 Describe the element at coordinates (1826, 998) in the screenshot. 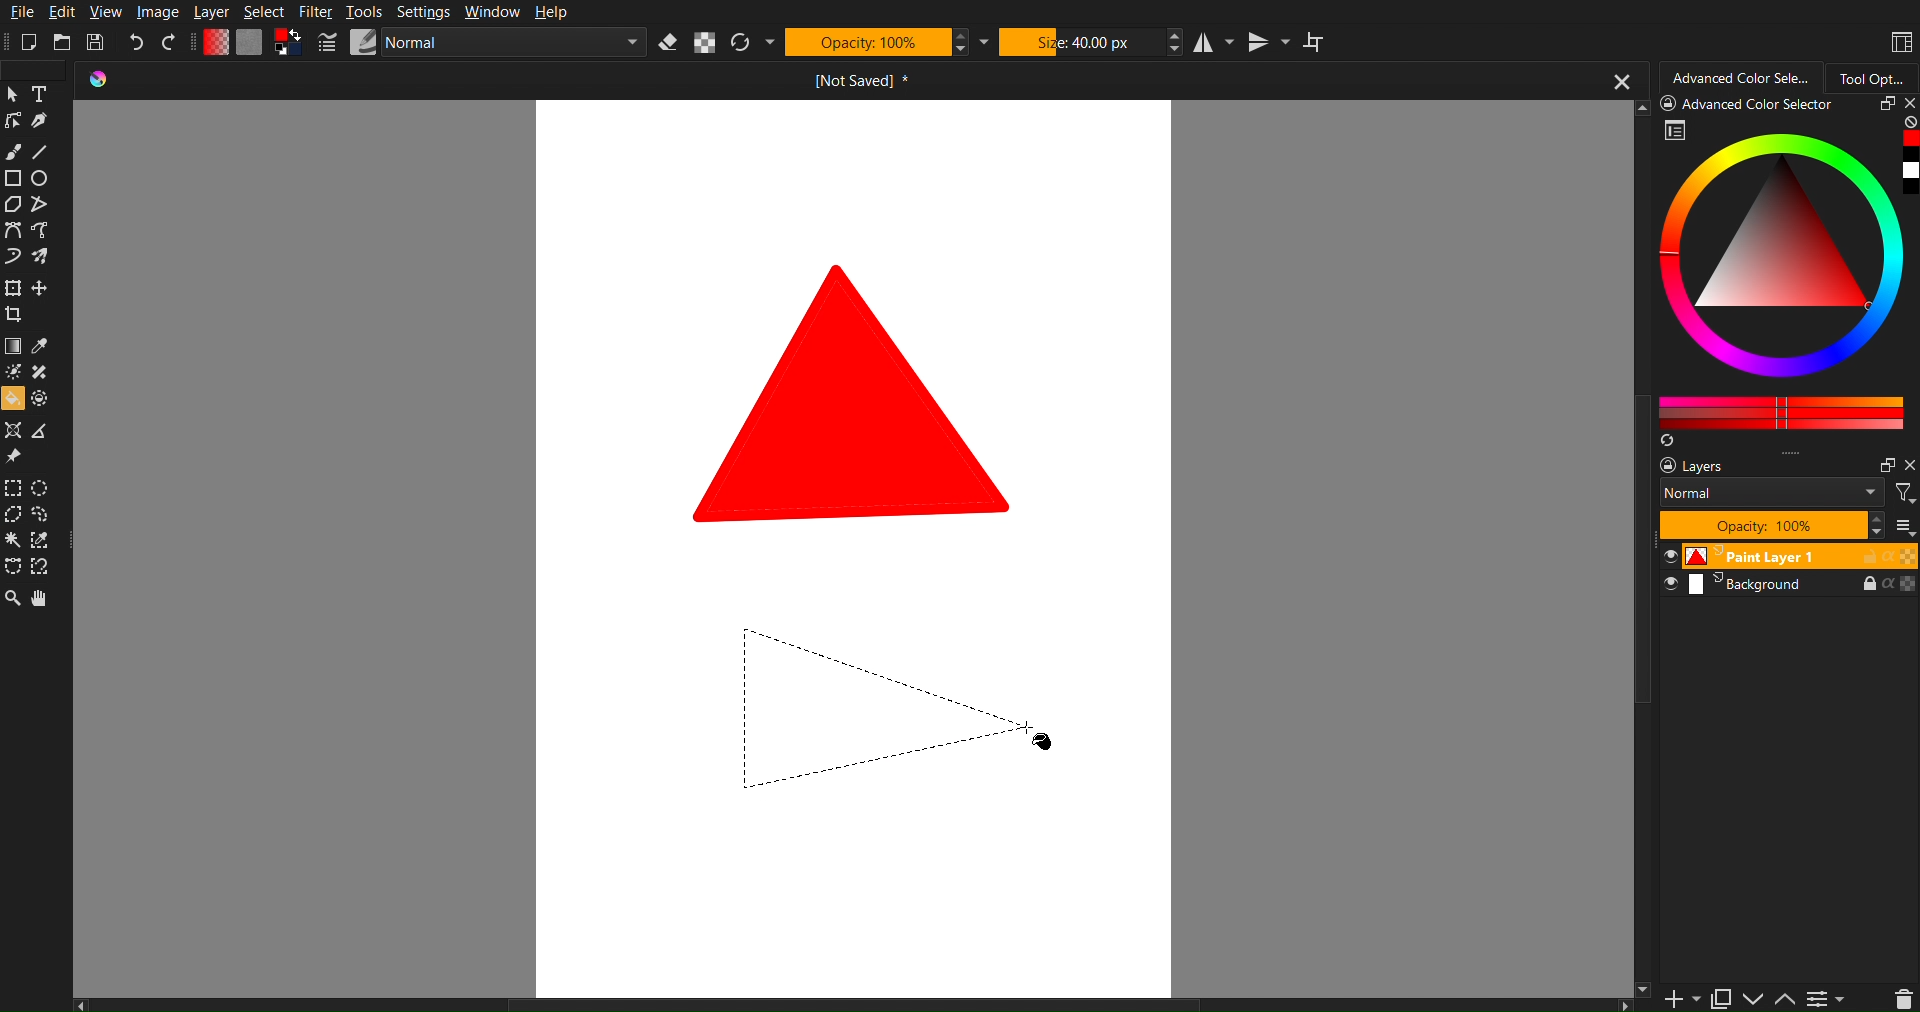

I see `Menu` at that location.